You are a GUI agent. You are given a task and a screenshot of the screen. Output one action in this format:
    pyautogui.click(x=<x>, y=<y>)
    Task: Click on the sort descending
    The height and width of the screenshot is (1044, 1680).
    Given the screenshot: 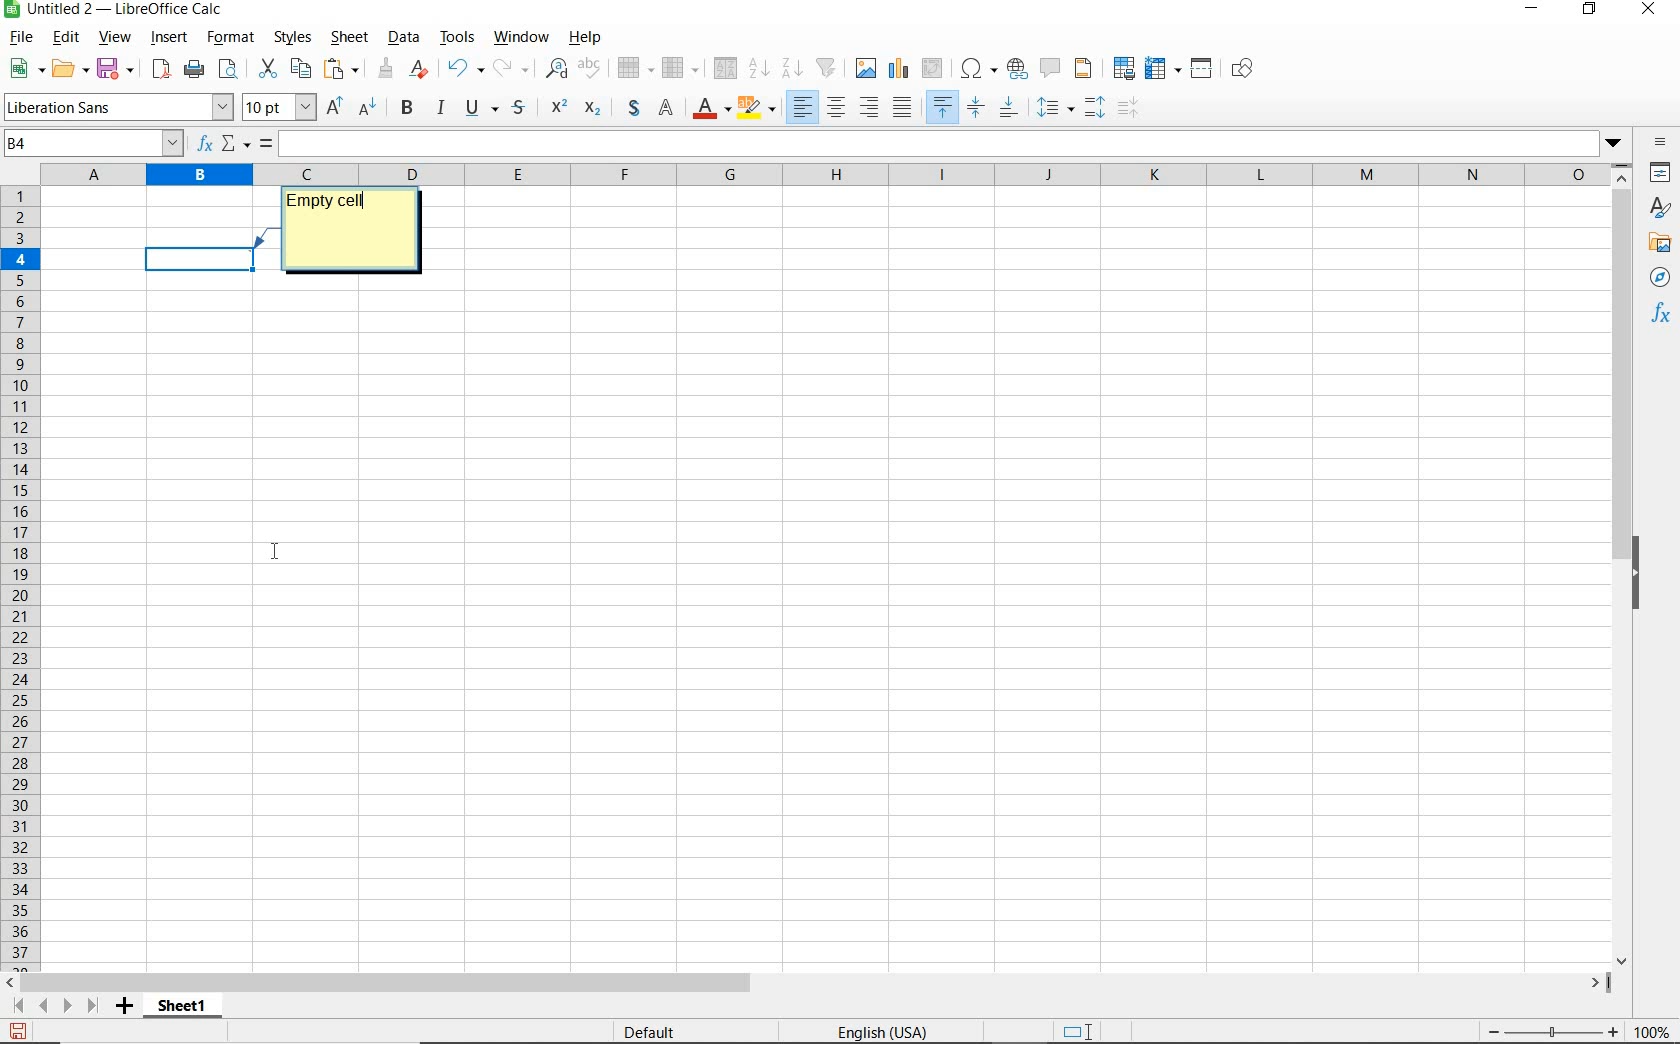 What is the action you would take?
    pyautogui.click(x=794, y=71)
    